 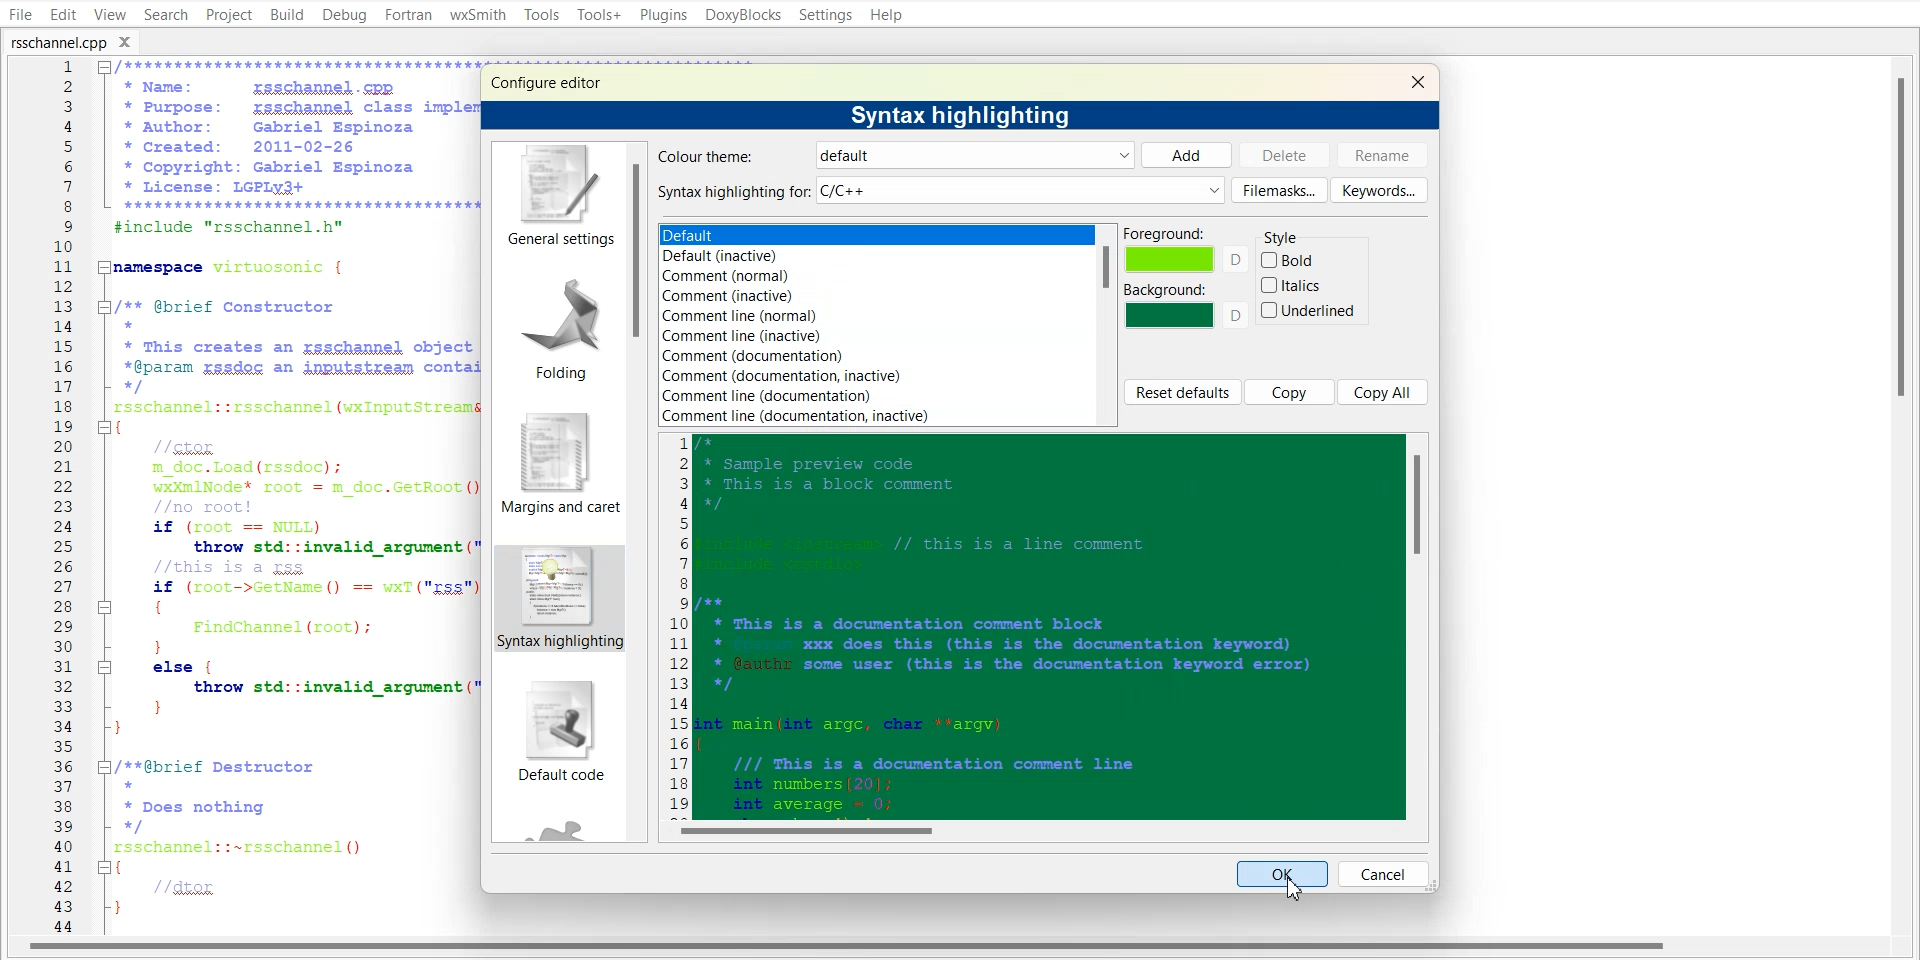 I want to click on Filemasks, so click(x=1279, y=190).